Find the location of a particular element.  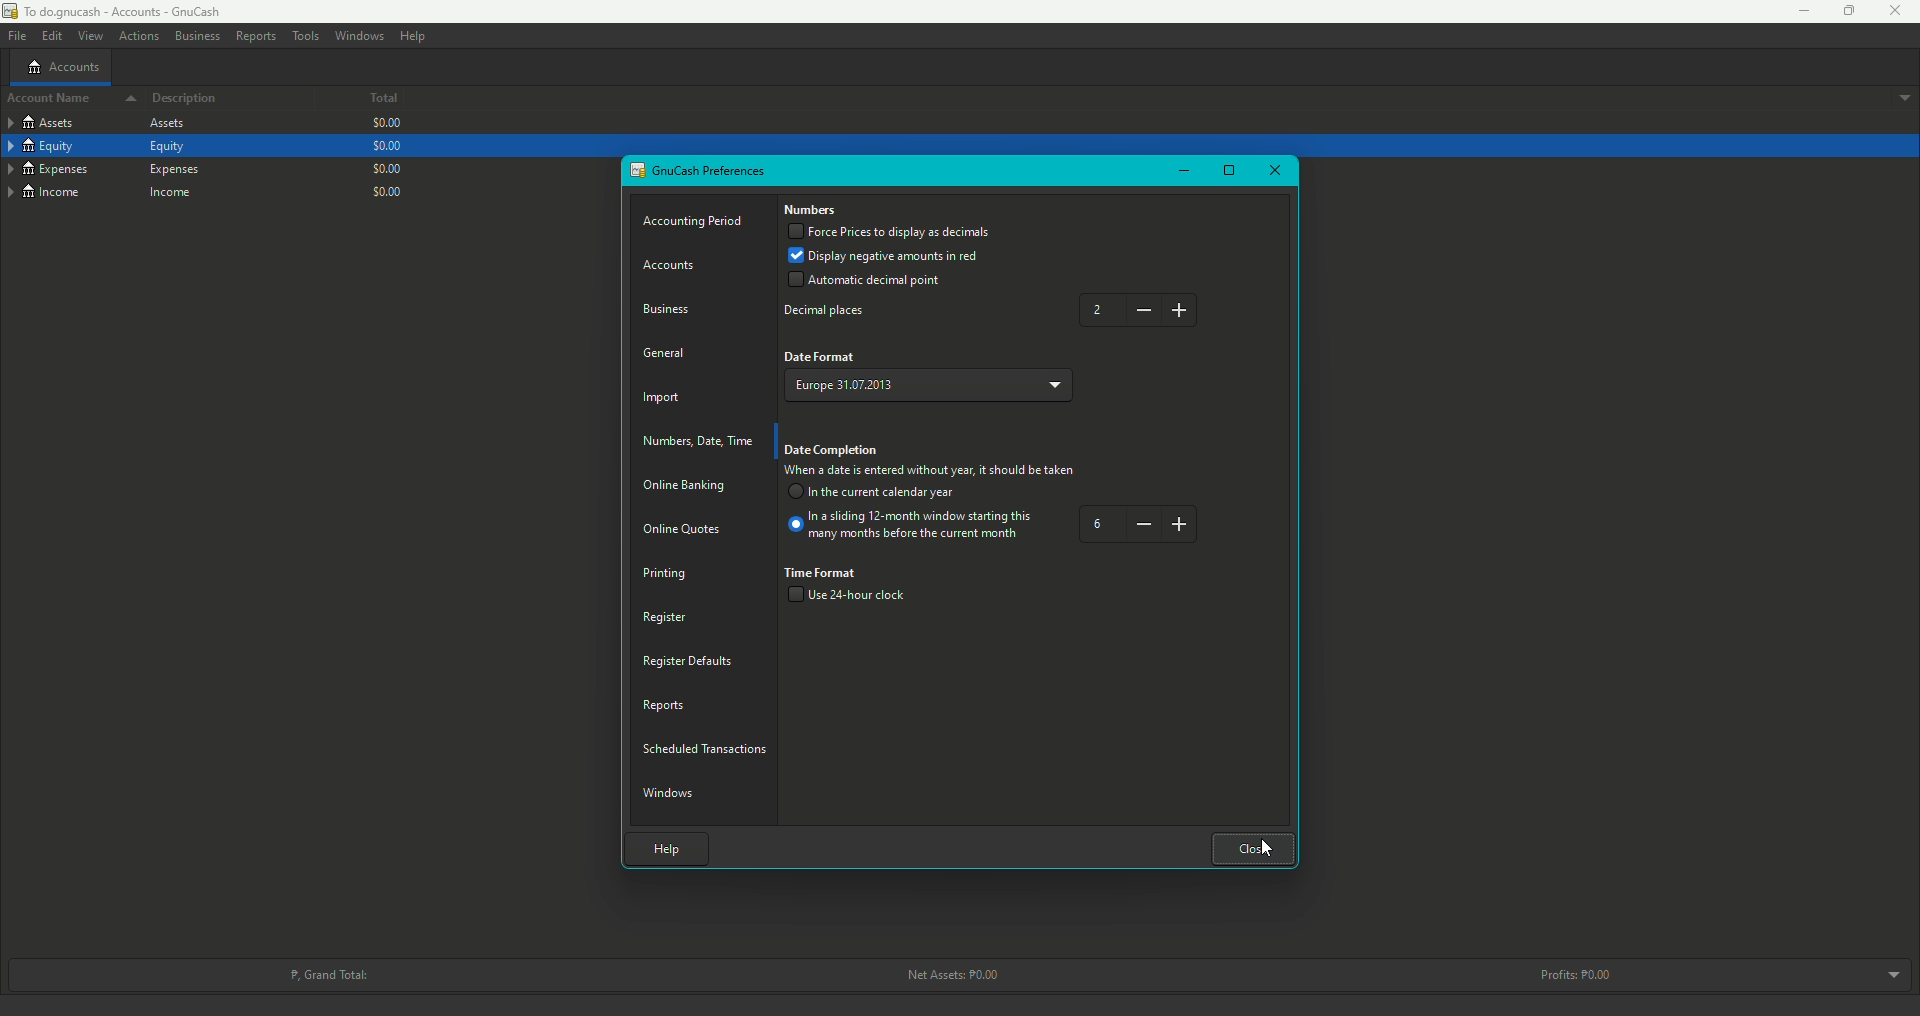

Use 24-hour clock is located at coordinates (854, 597).